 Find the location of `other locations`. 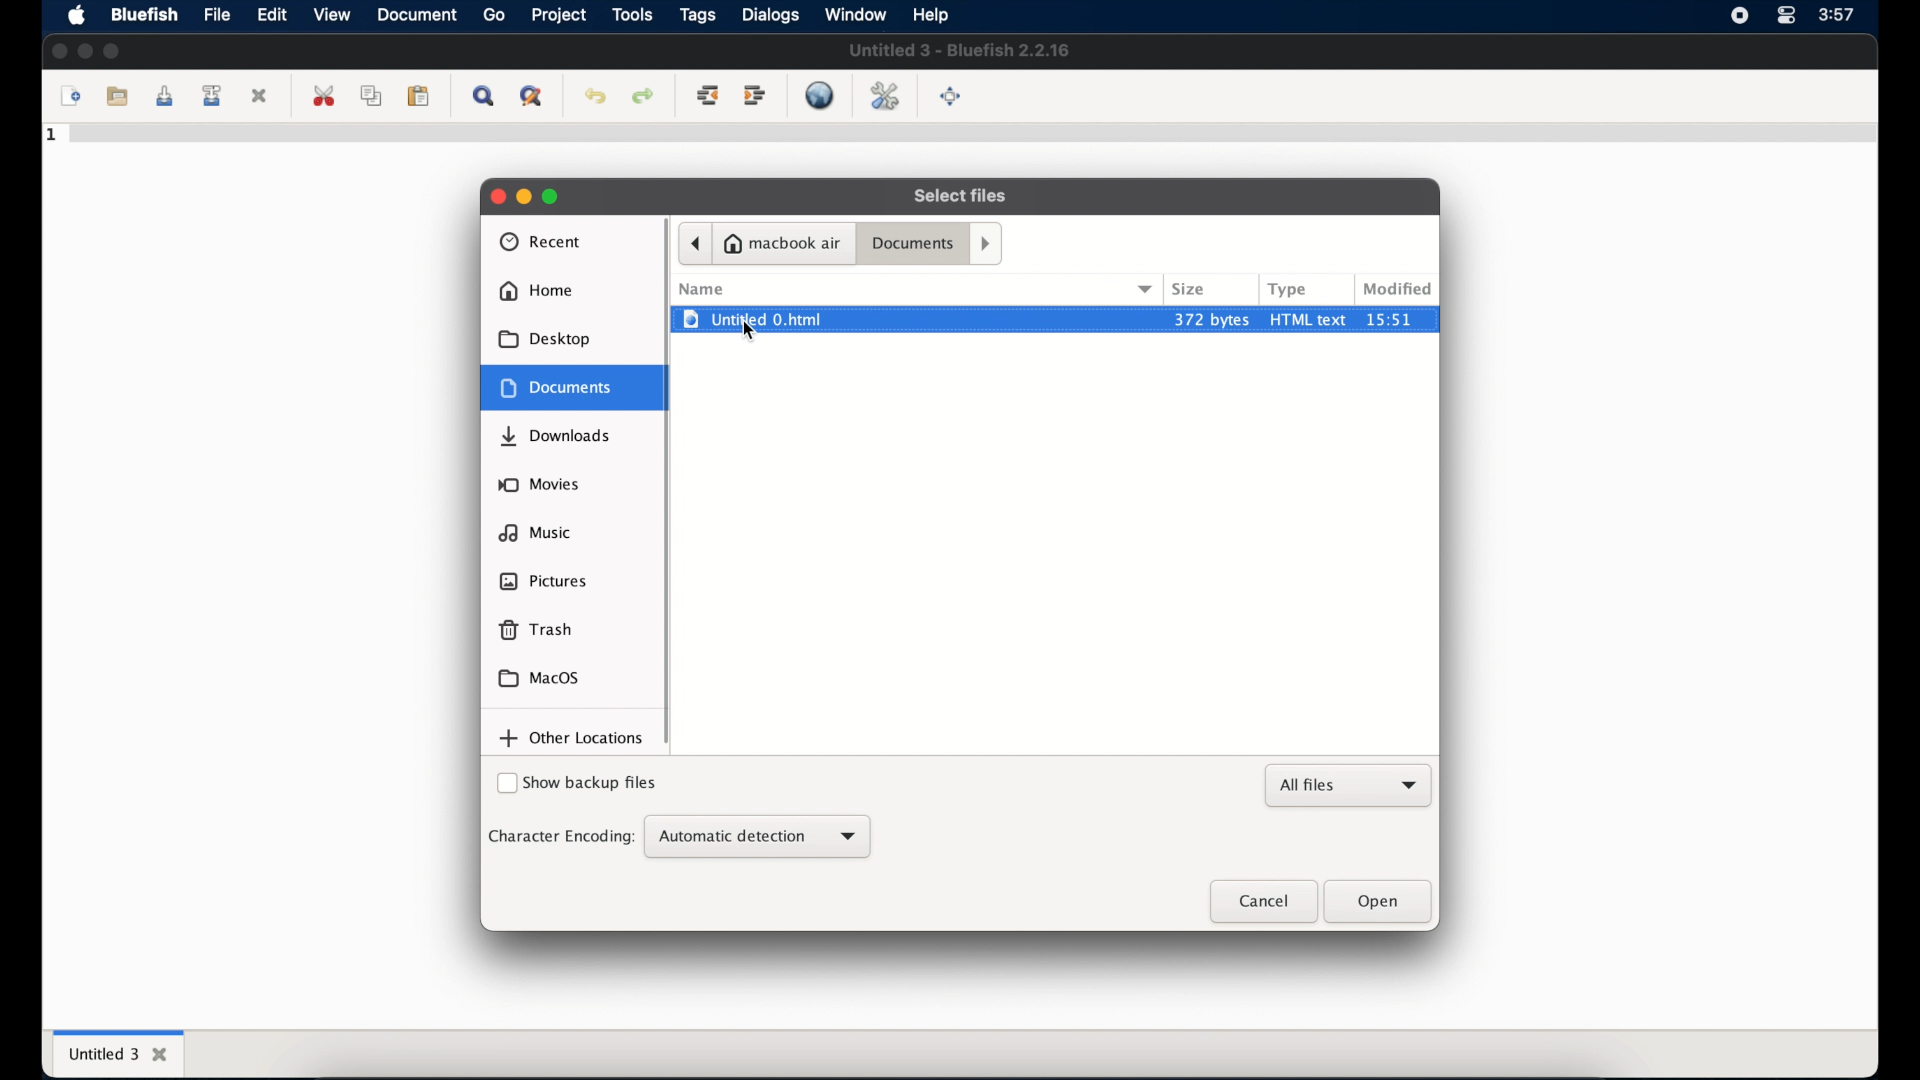

other locations is located at coordinates (572, 739).